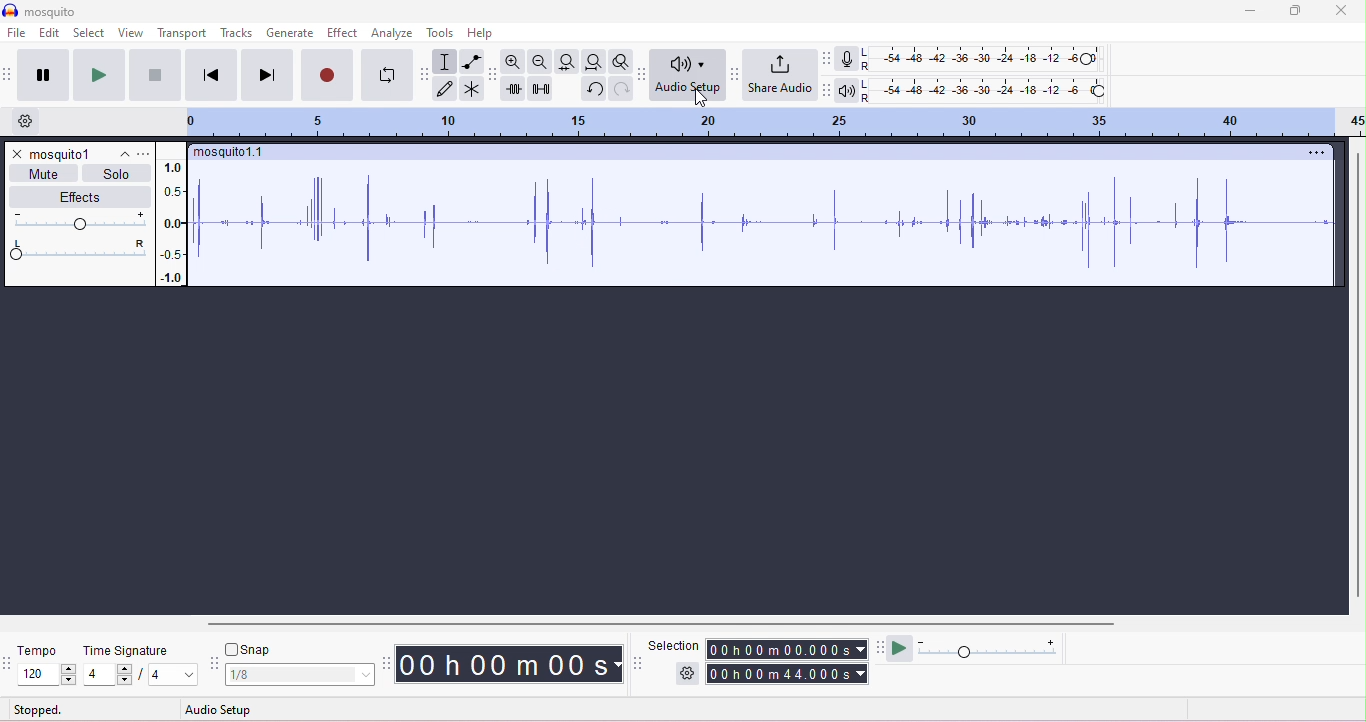 This screenshot has width=1366, height=722. Describe the element at coordinates (126, 651) in the screenshot. I see `time signature` at that location.